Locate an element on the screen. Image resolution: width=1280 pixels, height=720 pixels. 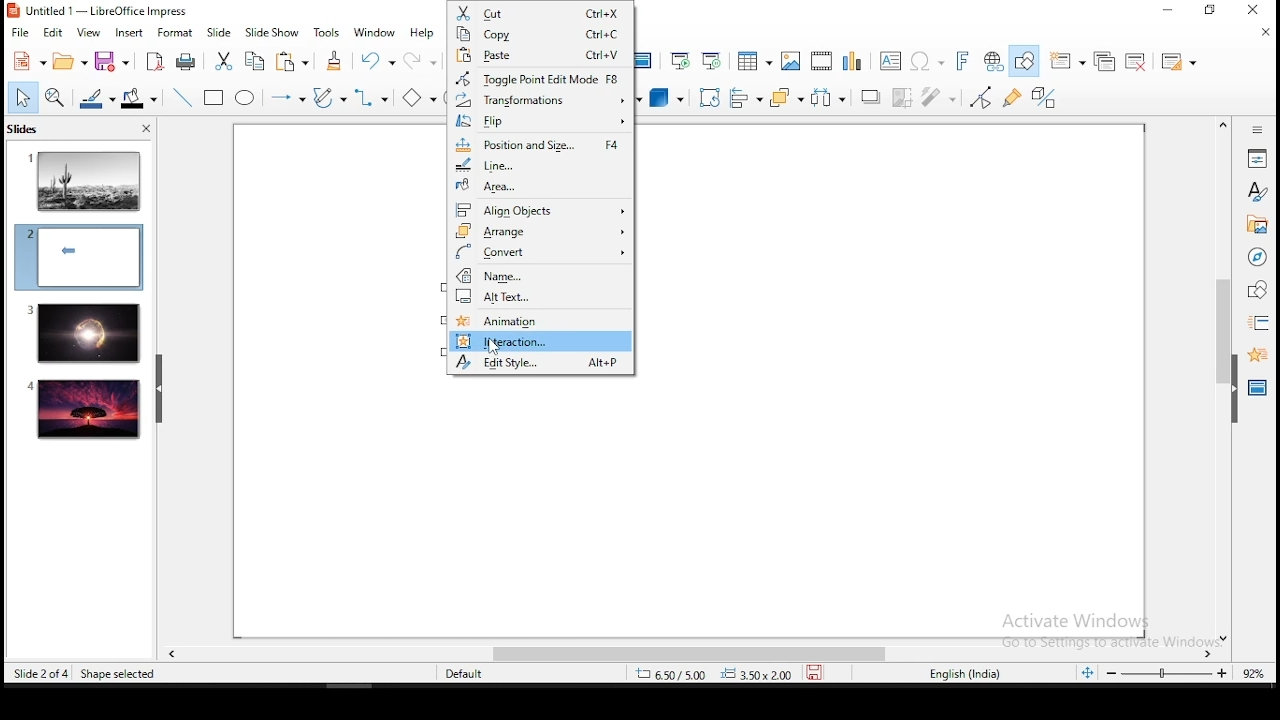
export as pdf is located at coordinates (152, 61).